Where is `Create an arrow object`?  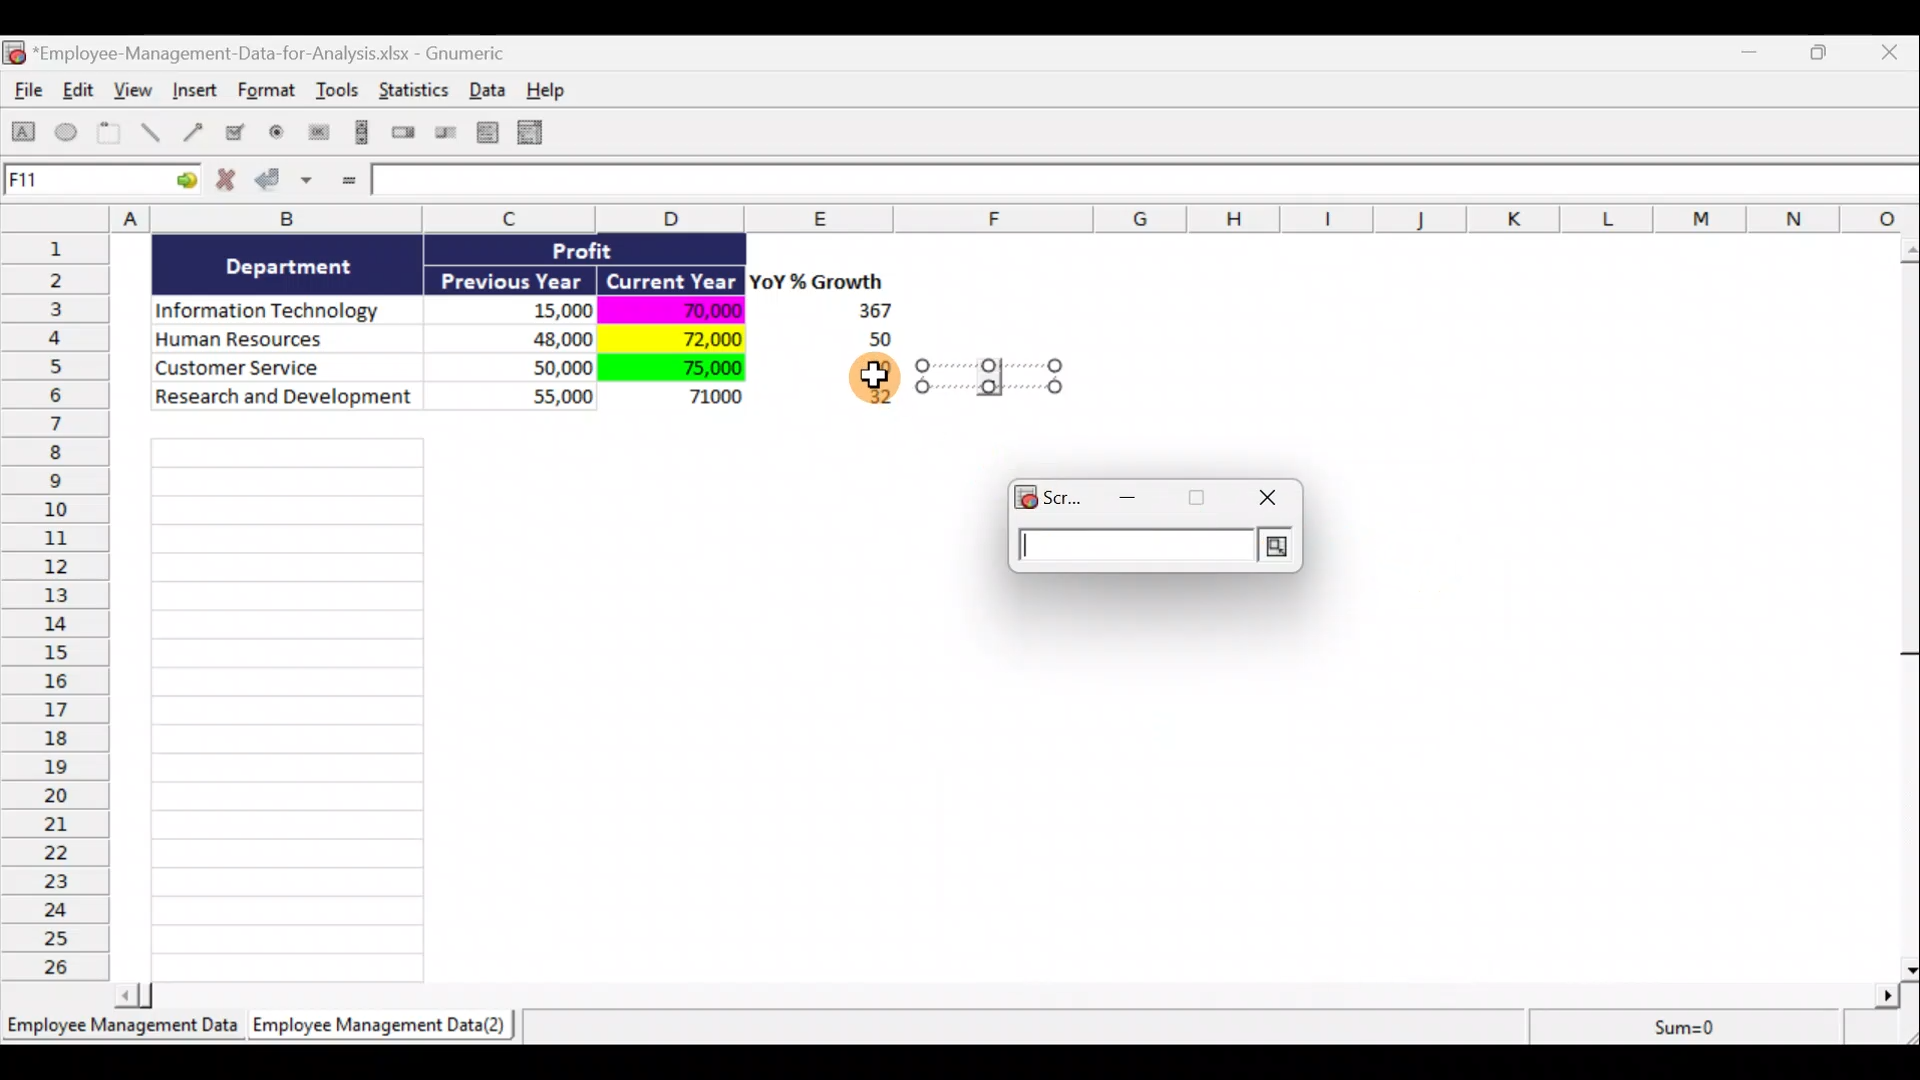
Create an arrow object is located at coordinates (193, 131).